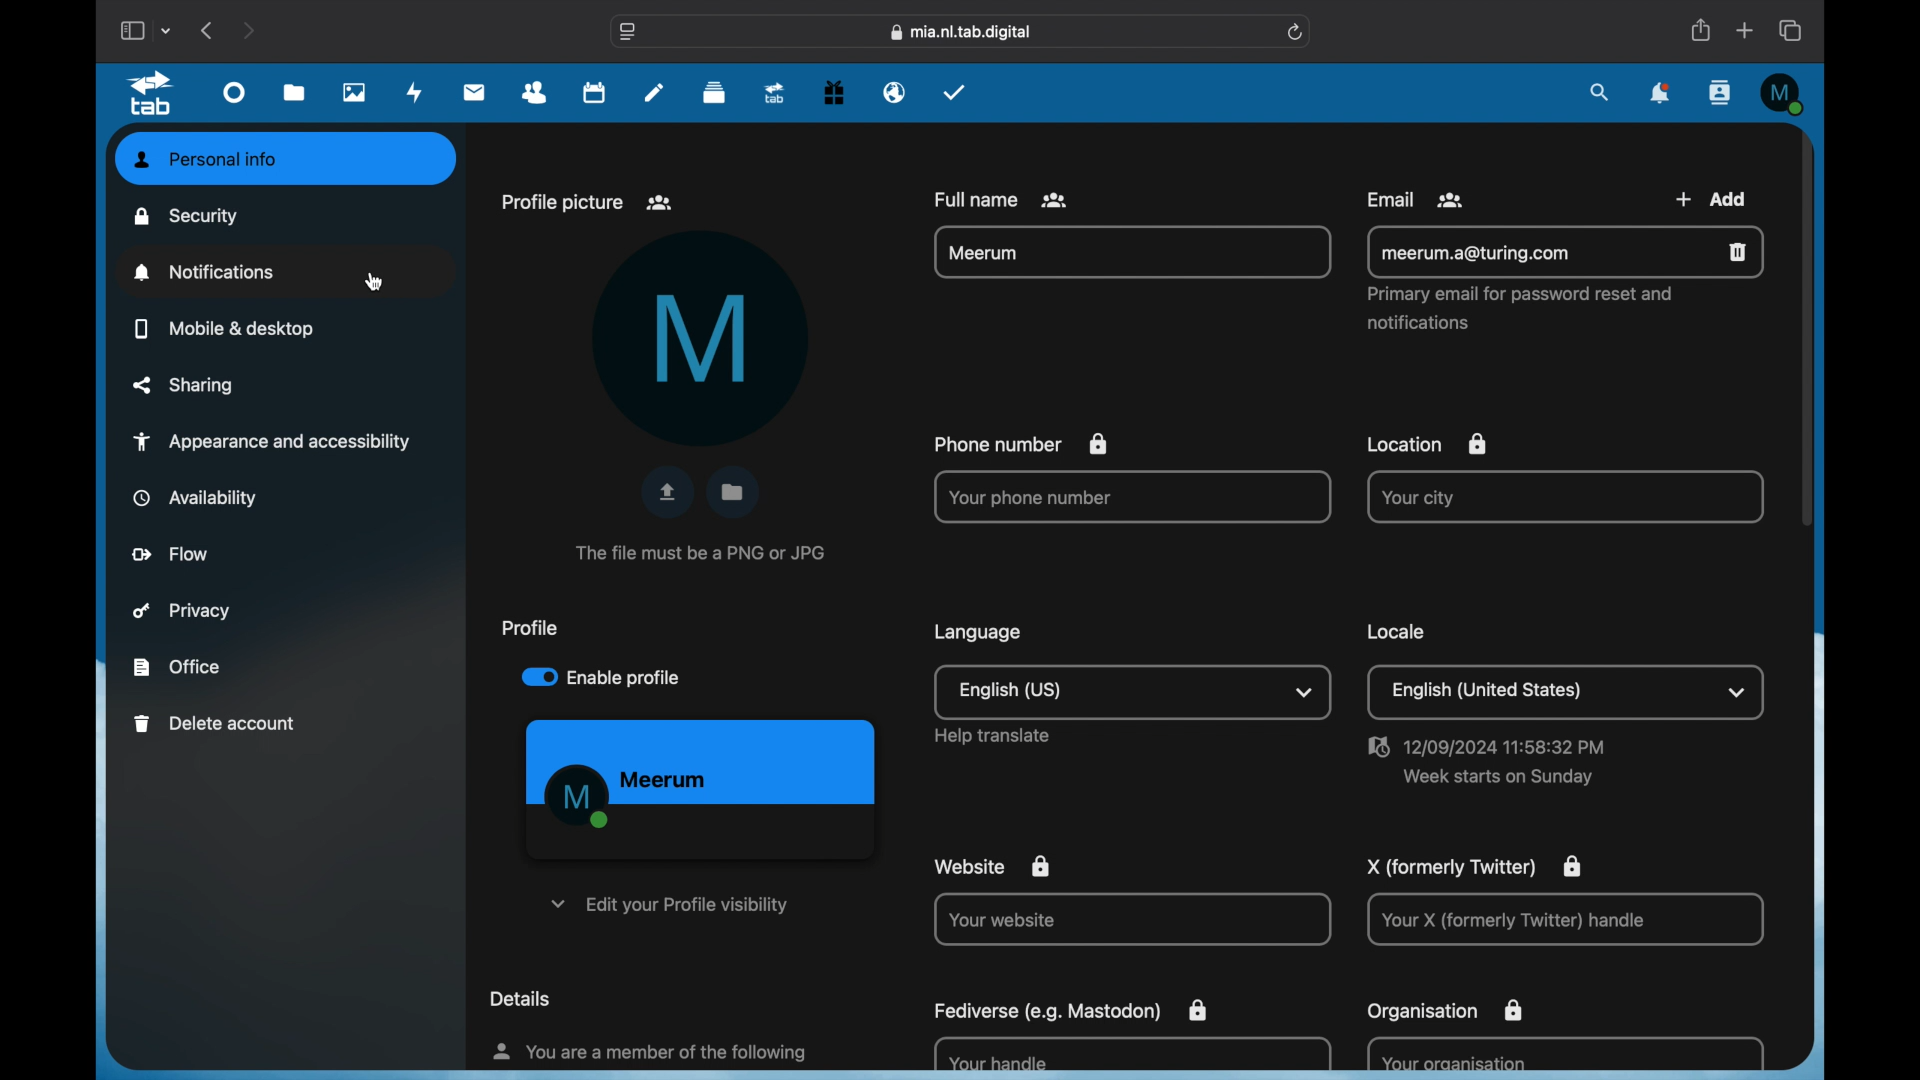 This screenshot has width=1920, height=1080. Describe the element at coordinates (577, 799) in the screenshot. I see `M` at that location.